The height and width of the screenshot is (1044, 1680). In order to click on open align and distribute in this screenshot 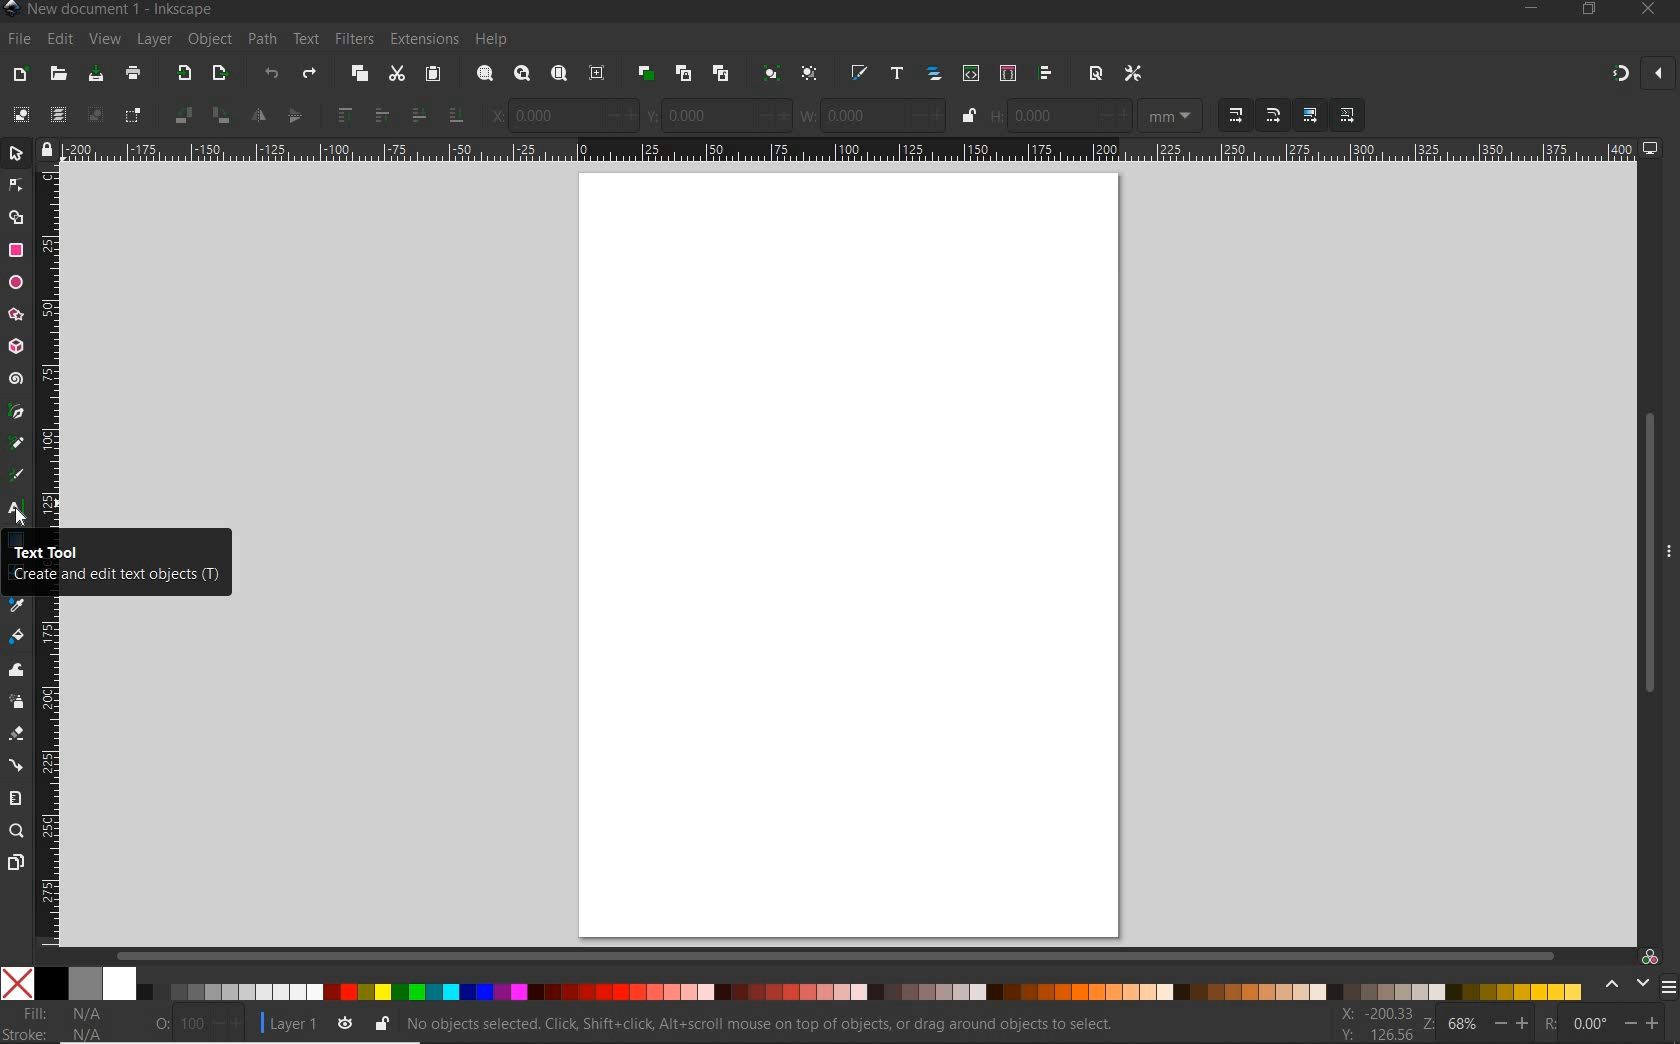, I will do `click(1044, 73)`.